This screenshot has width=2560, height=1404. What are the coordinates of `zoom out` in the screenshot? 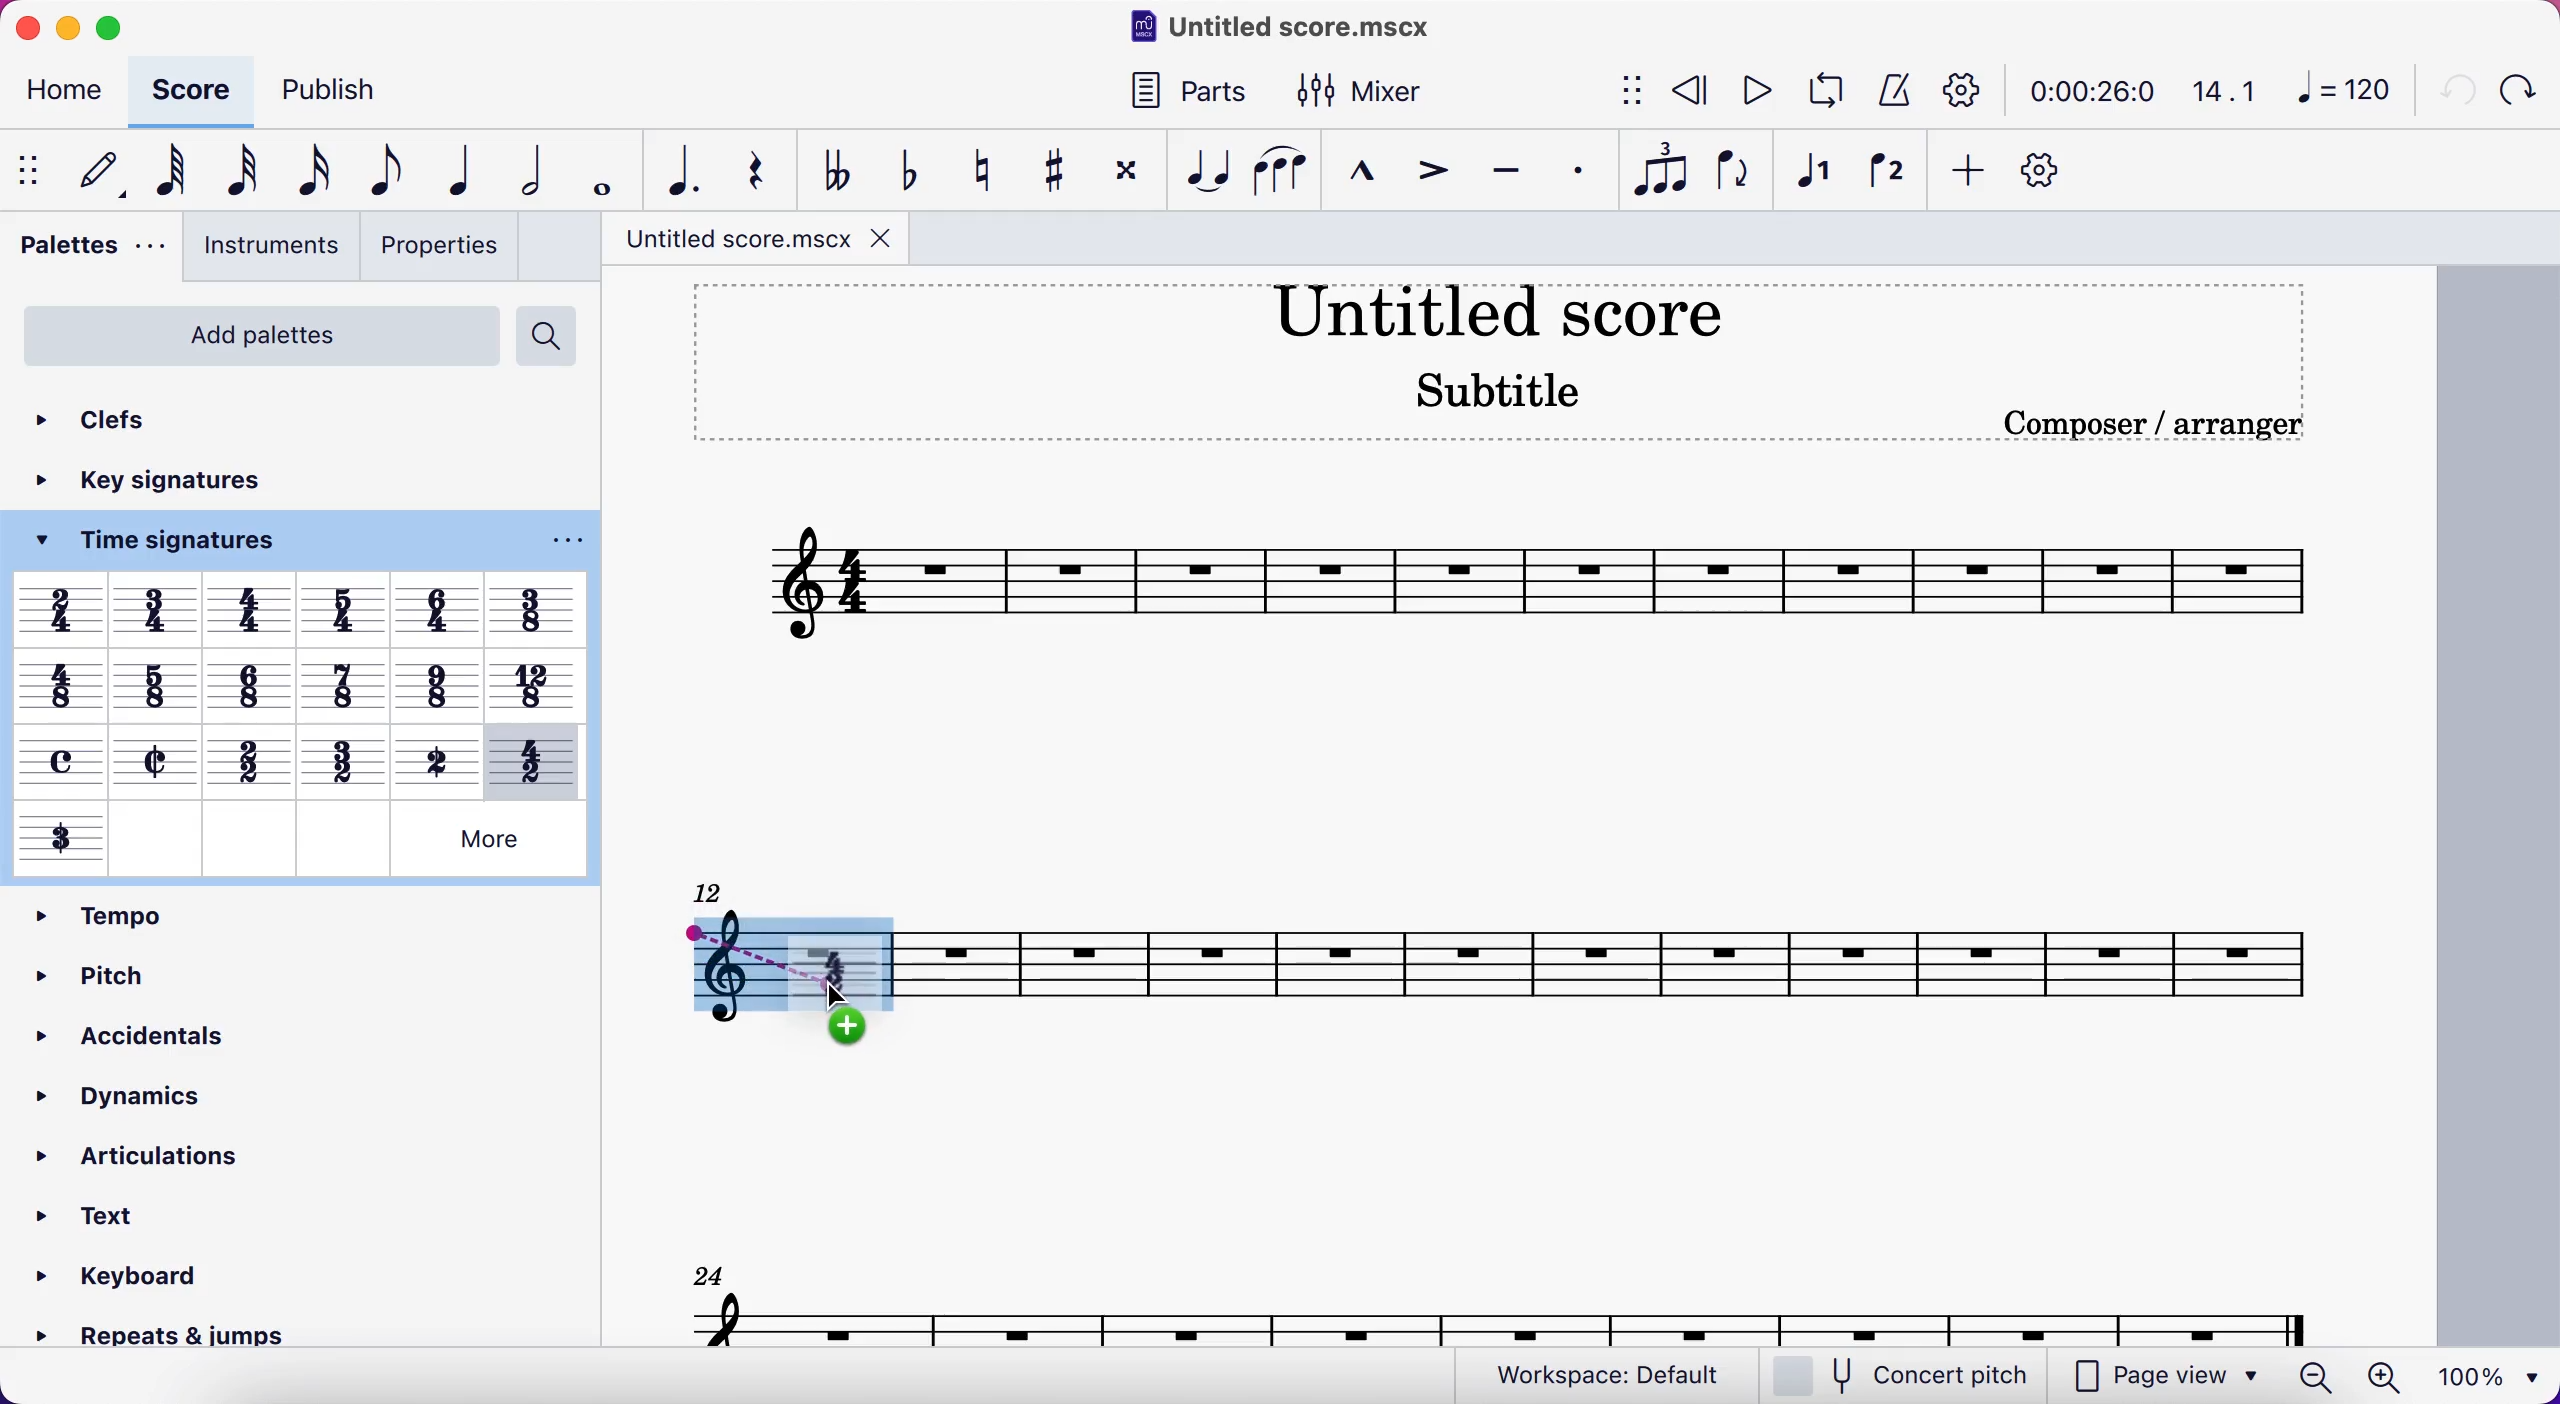 It's located at (2320, 1376).